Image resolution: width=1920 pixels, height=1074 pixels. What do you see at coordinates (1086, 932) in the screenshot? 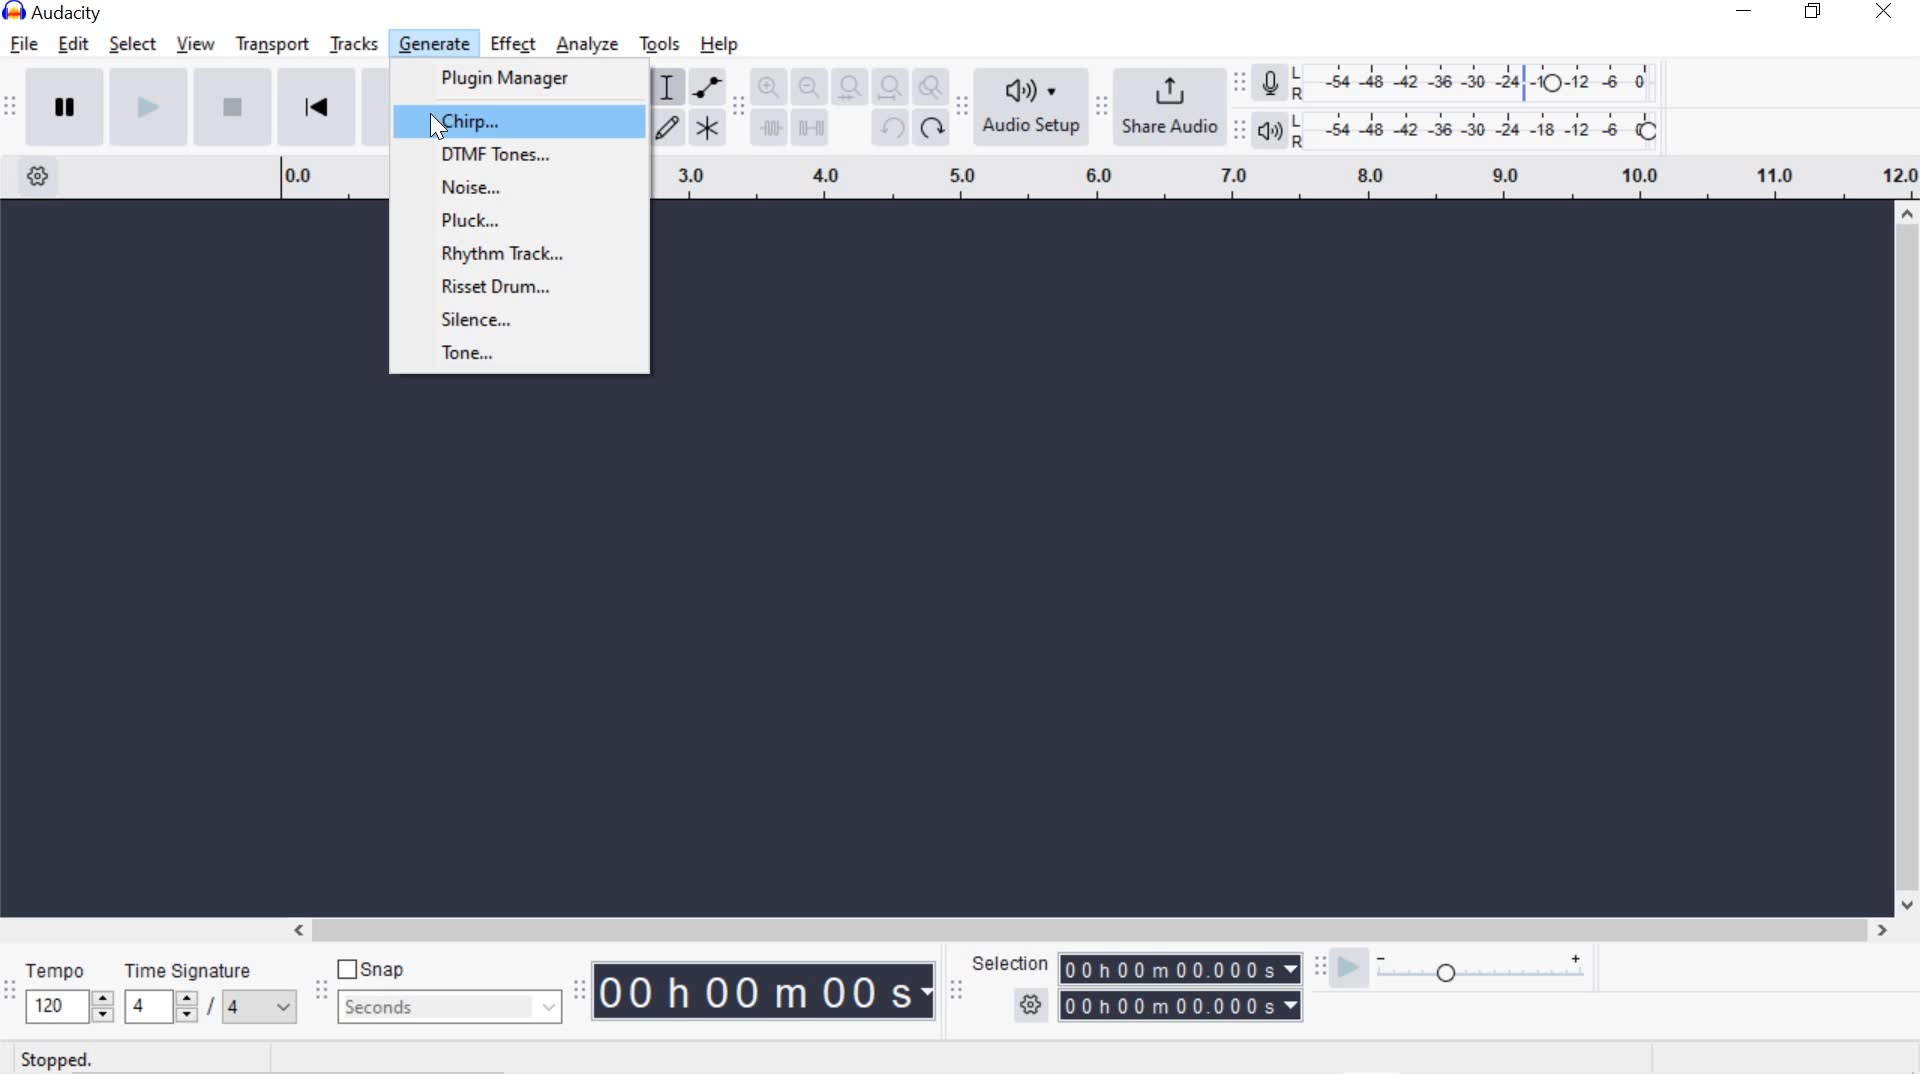
I see `scrollbar` at bounding box center [1086, 932].